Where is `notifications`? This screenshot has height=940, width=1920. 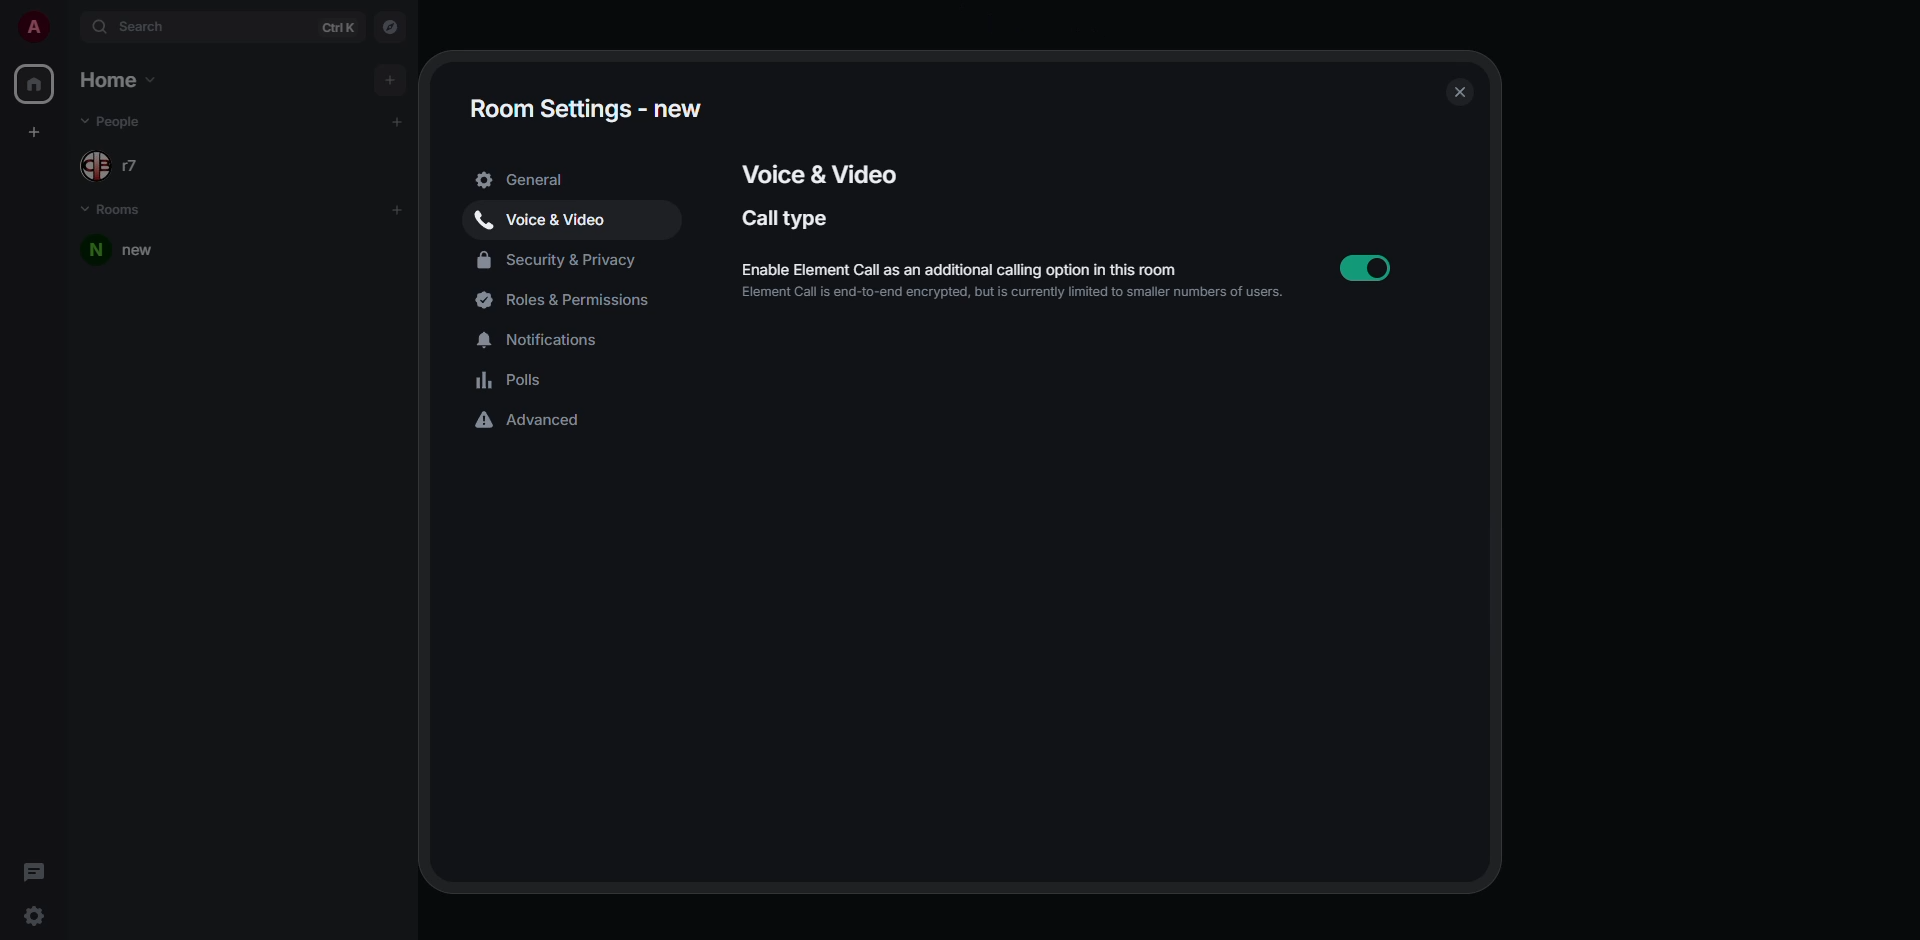 notifications is located at coordinates (543, 336).